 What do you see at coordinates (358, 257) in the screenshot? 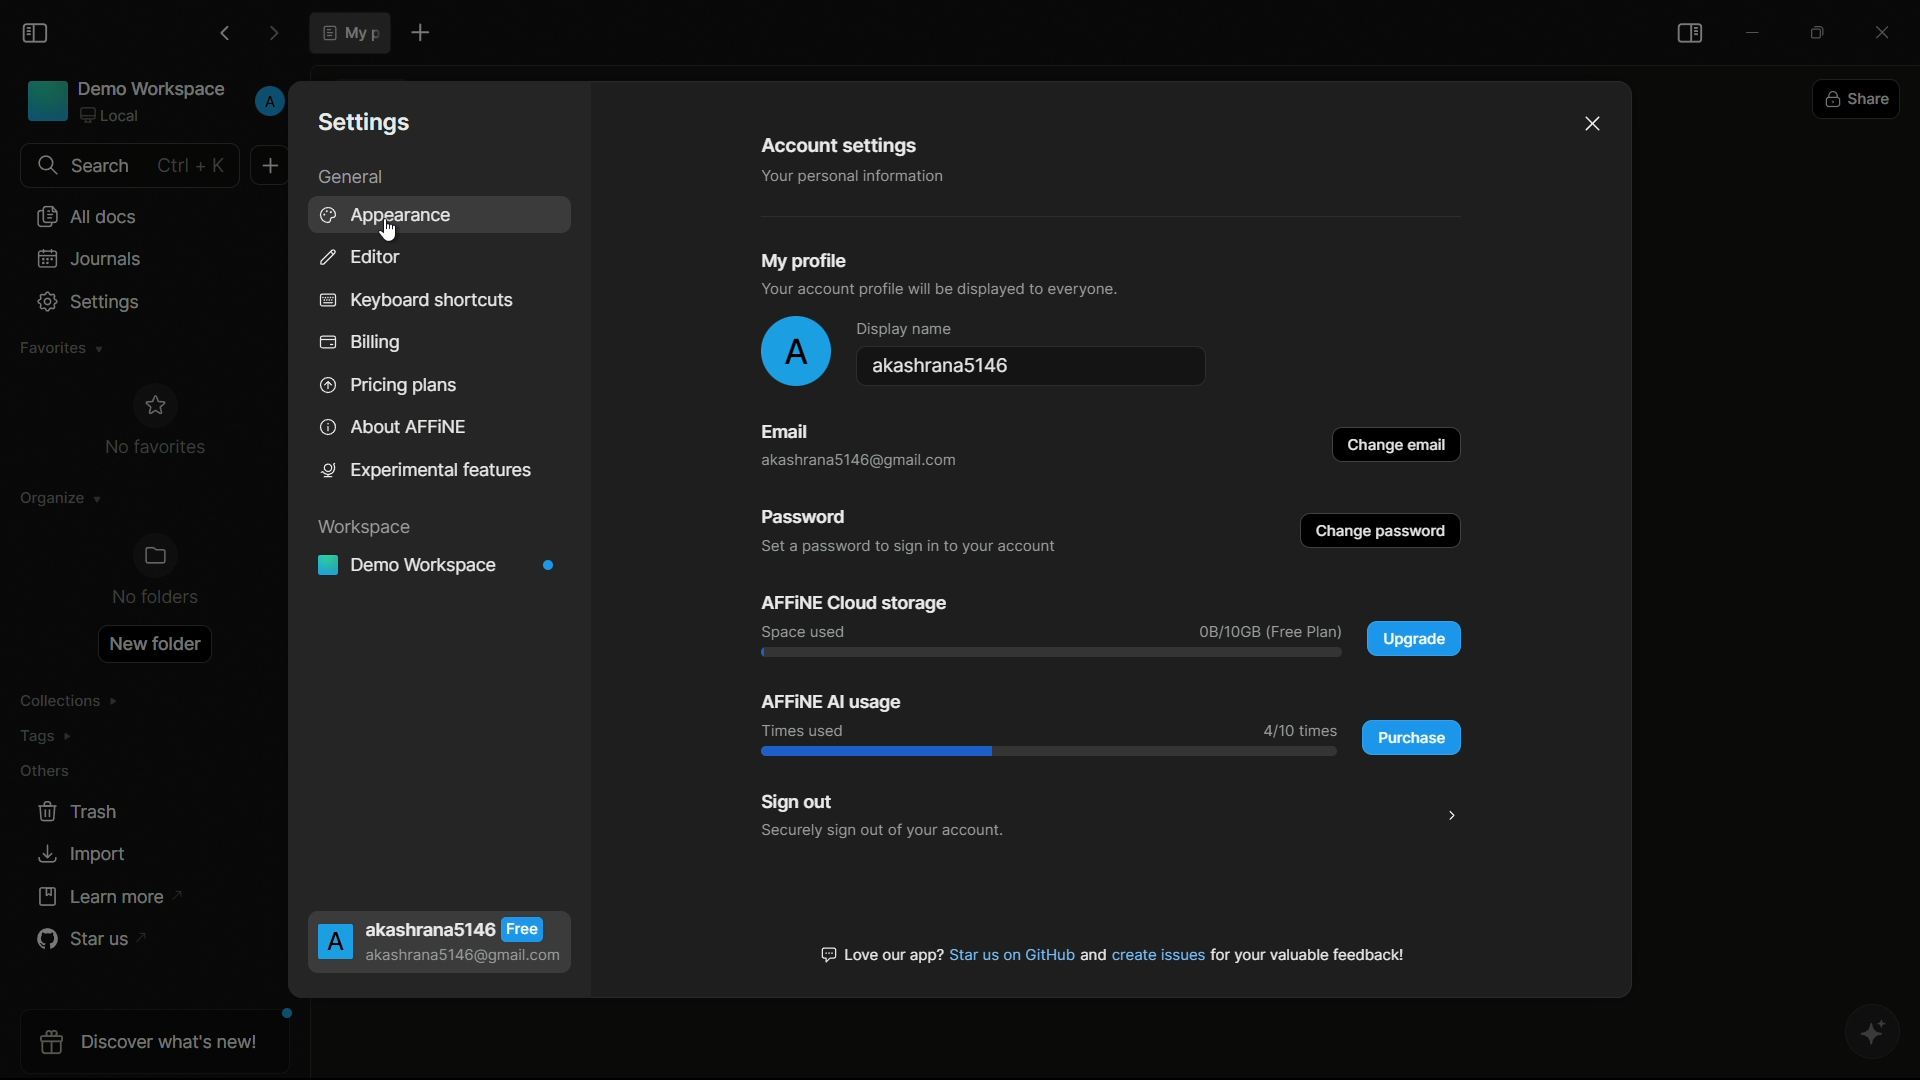
I see `editor` at bounding box center [358, 257].